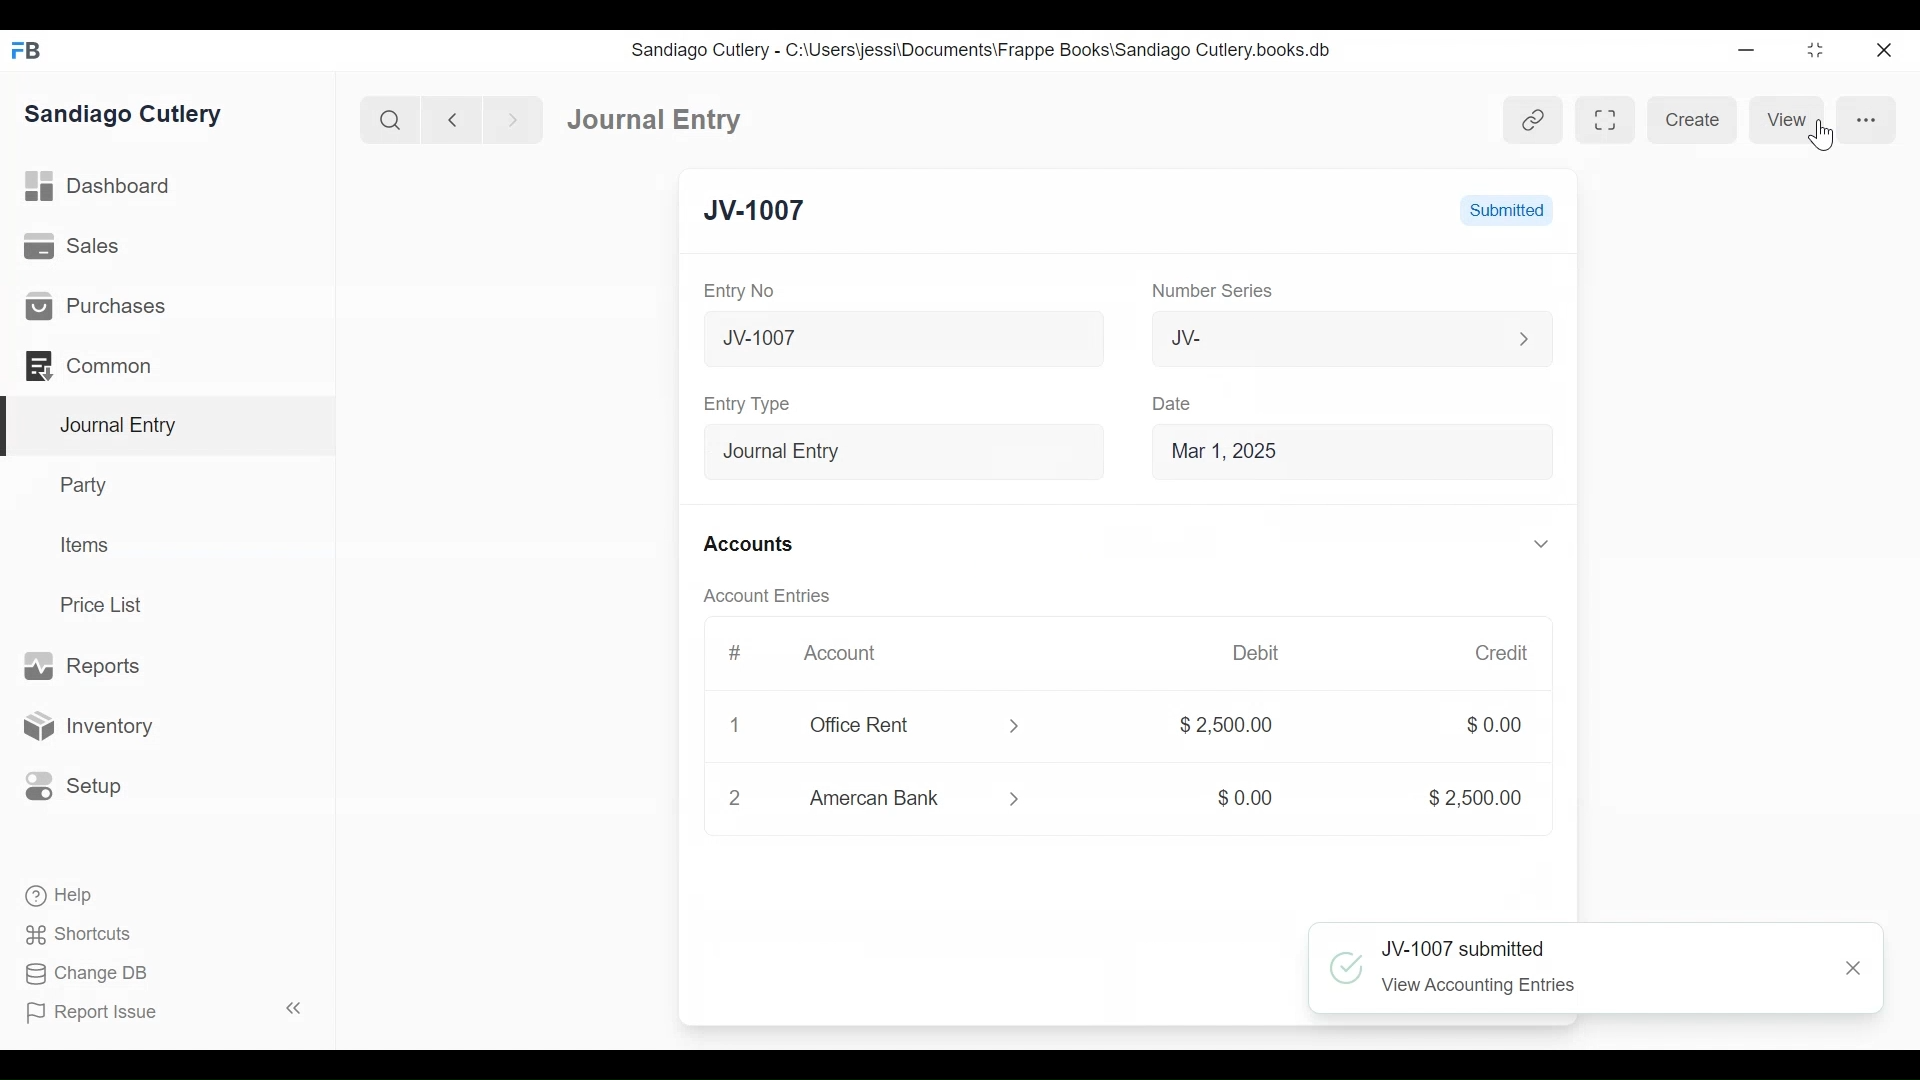 The height and width of the screenshot is (1080, 1920). Describe the element at coordinates (1346, 967) in the screenshot. I see `approved icon` at that location.